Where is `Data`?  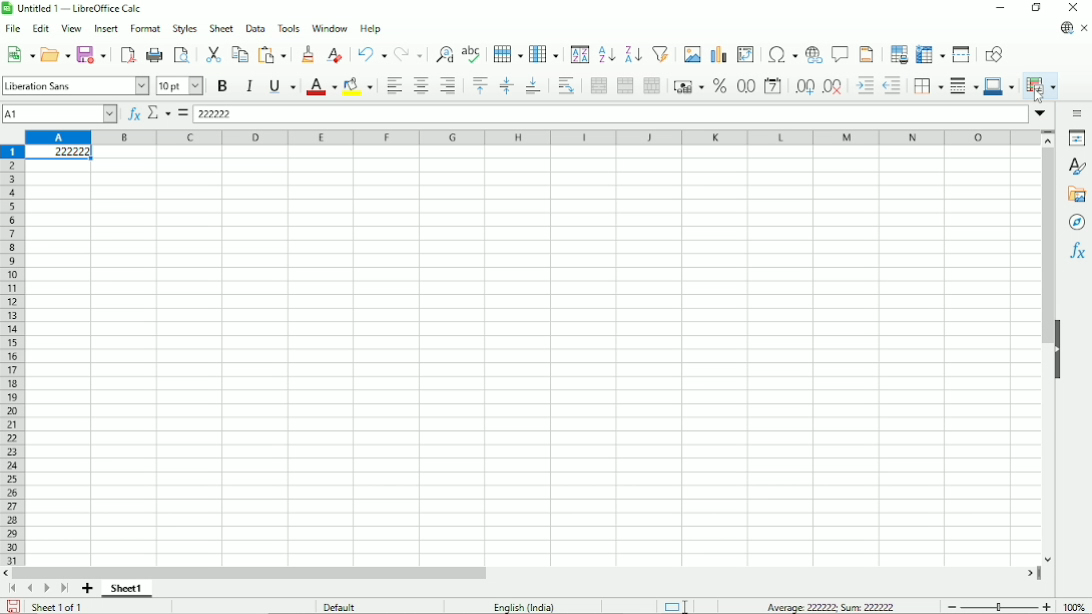
Data is located at coordinates (253, 27).